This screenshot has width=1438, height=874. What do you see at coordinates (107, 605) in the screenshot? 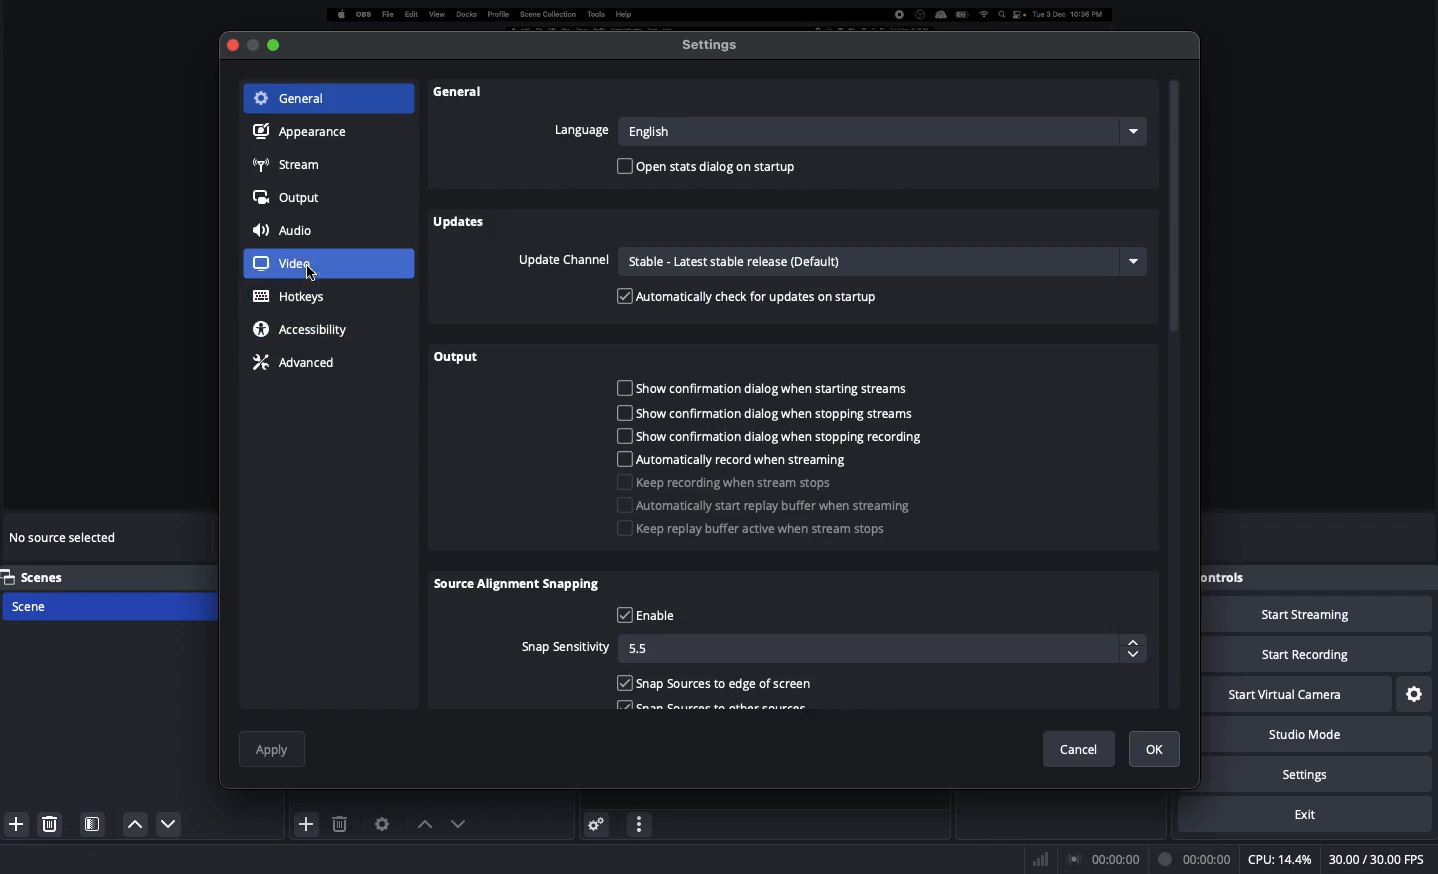
I see `Scen` at bounding box center [107, 605].